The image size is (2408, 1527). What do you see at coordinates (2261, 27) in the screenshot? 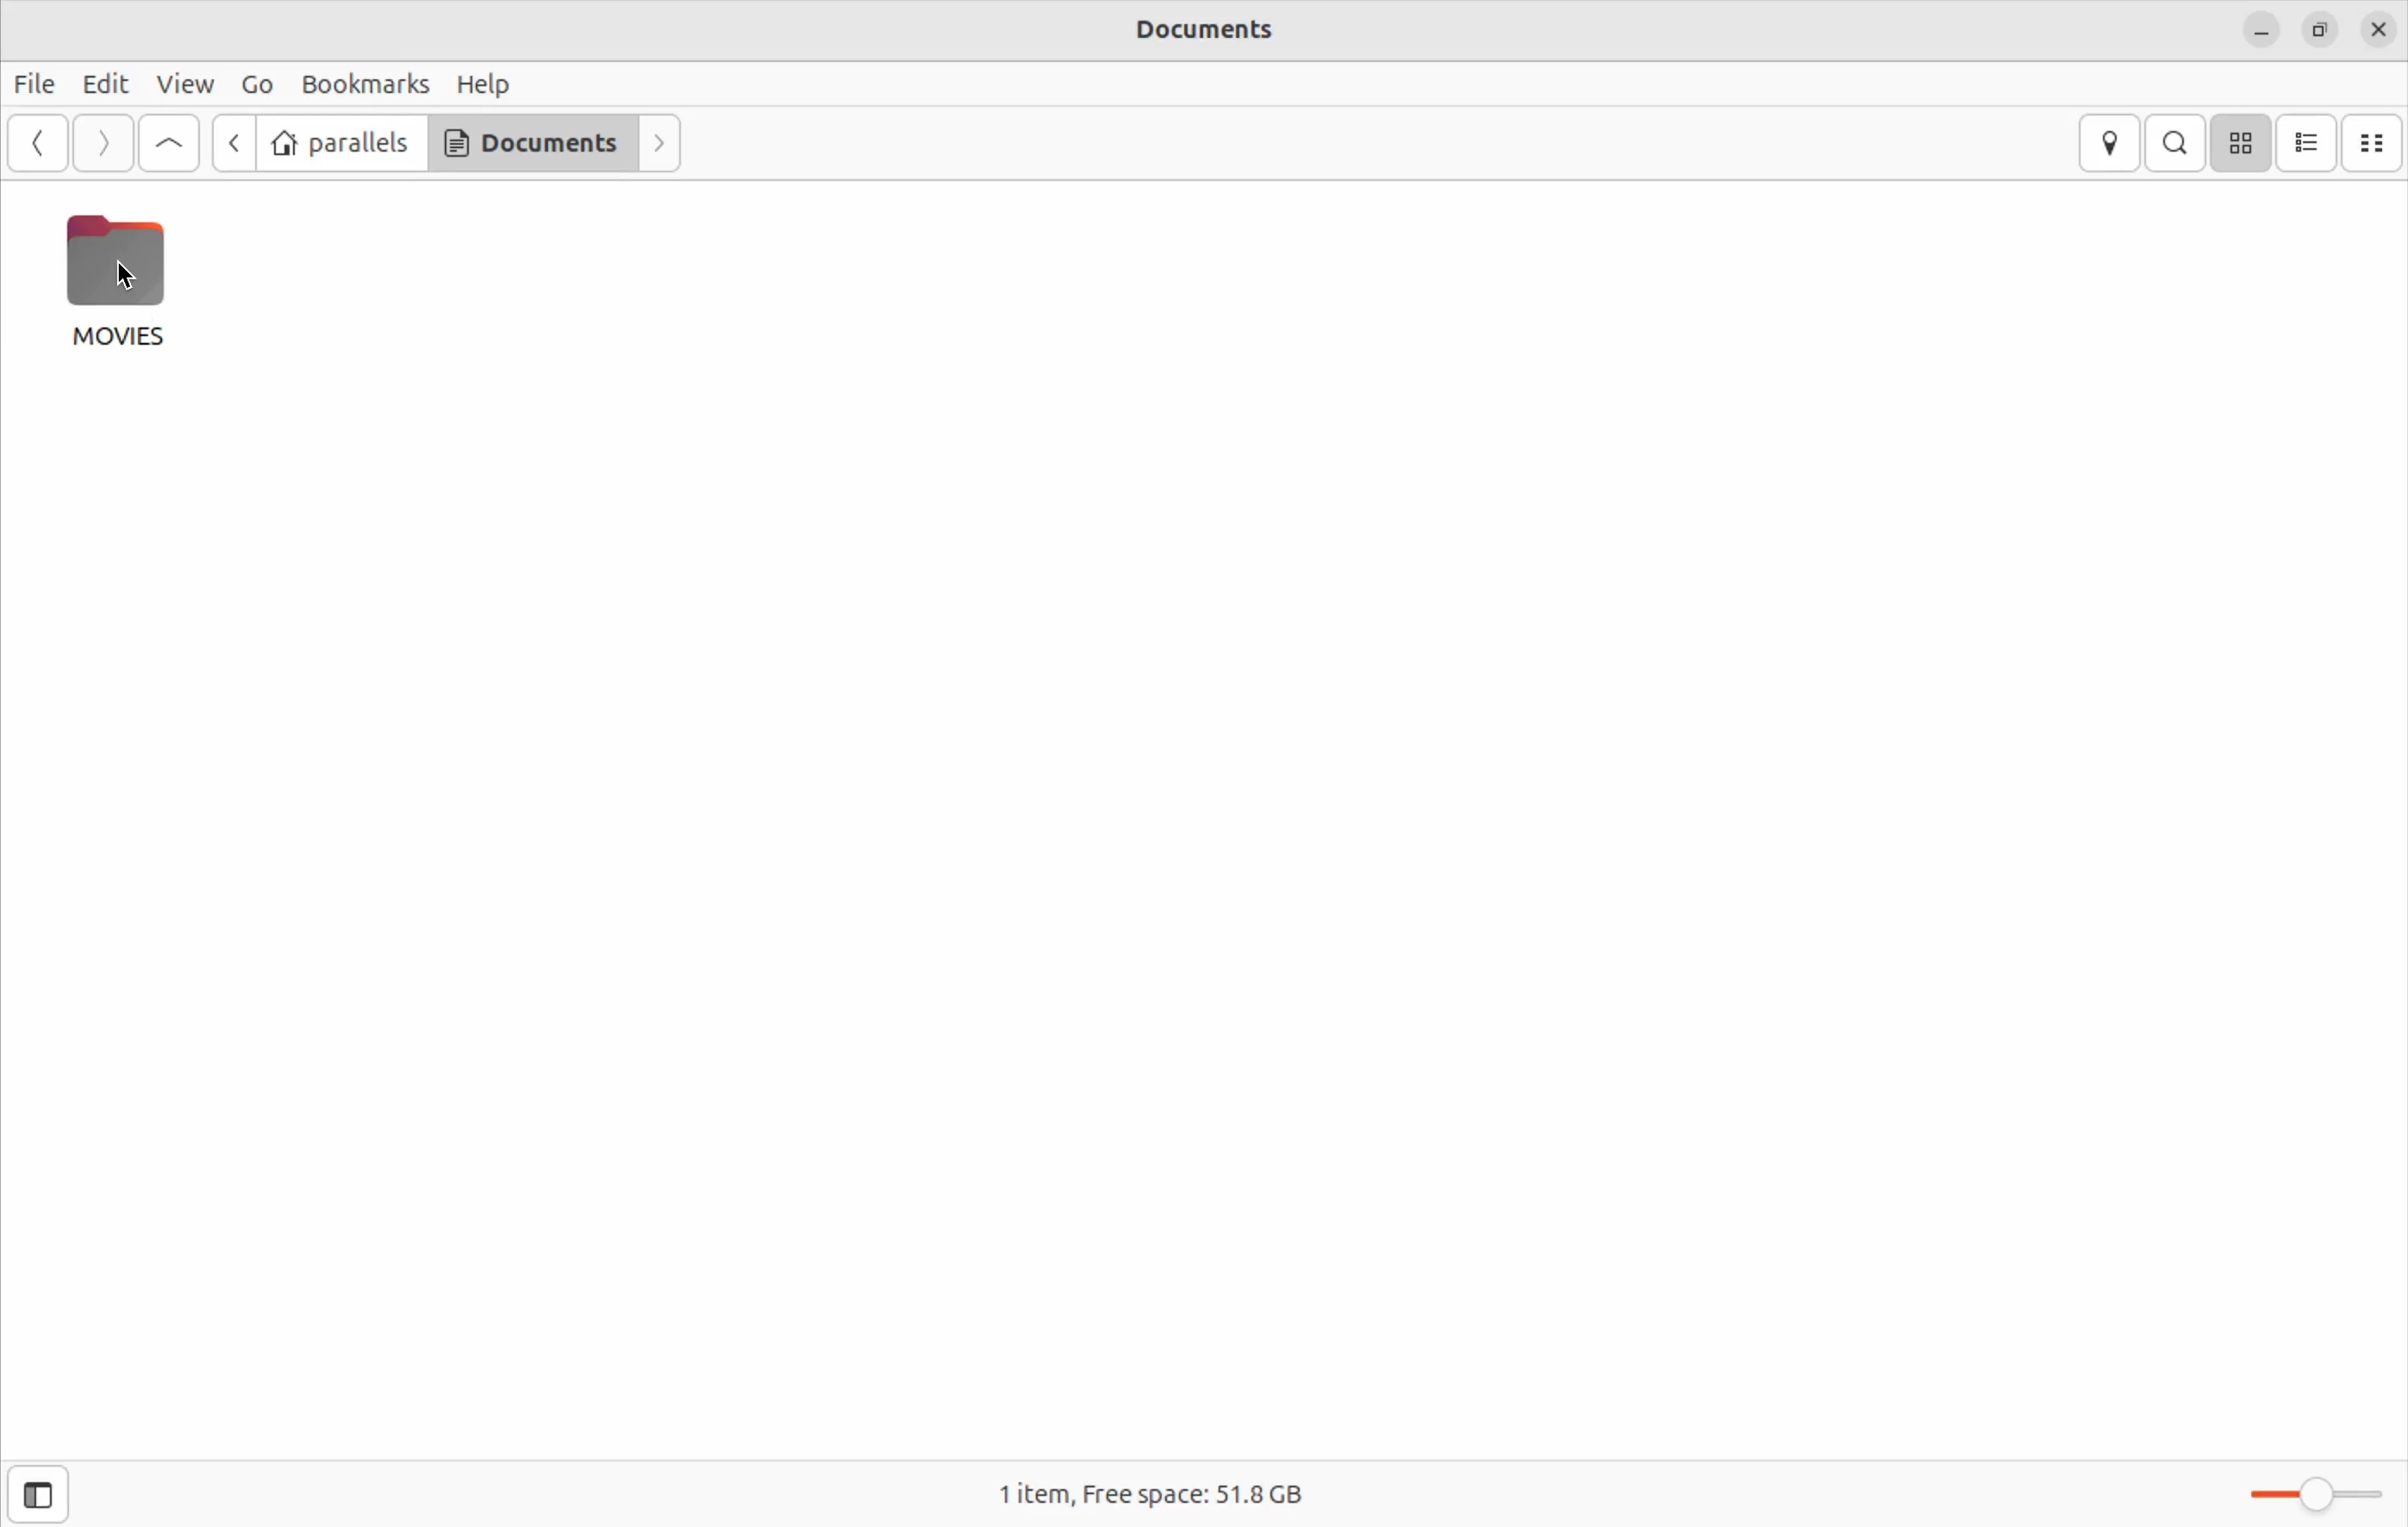
I see `minimize` at bounding box center [2261, 27].